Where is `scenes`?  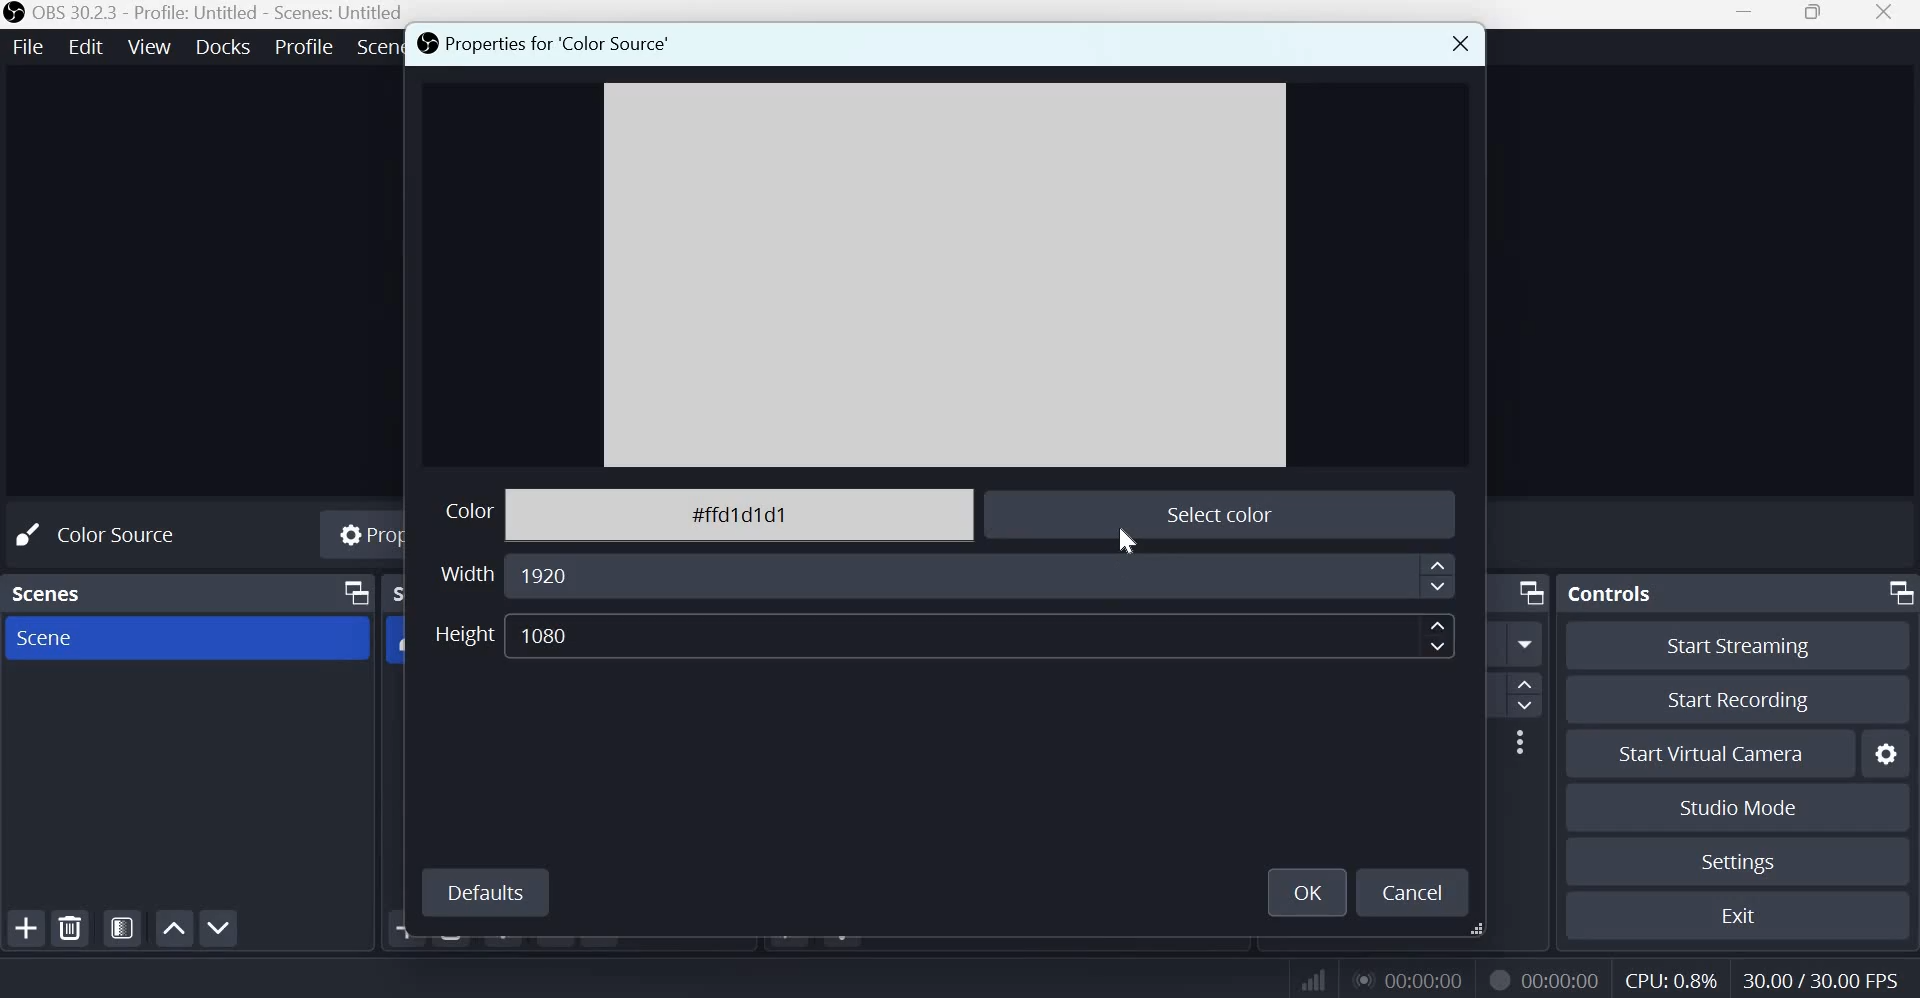
scenes is located at coordinates (51, 590).